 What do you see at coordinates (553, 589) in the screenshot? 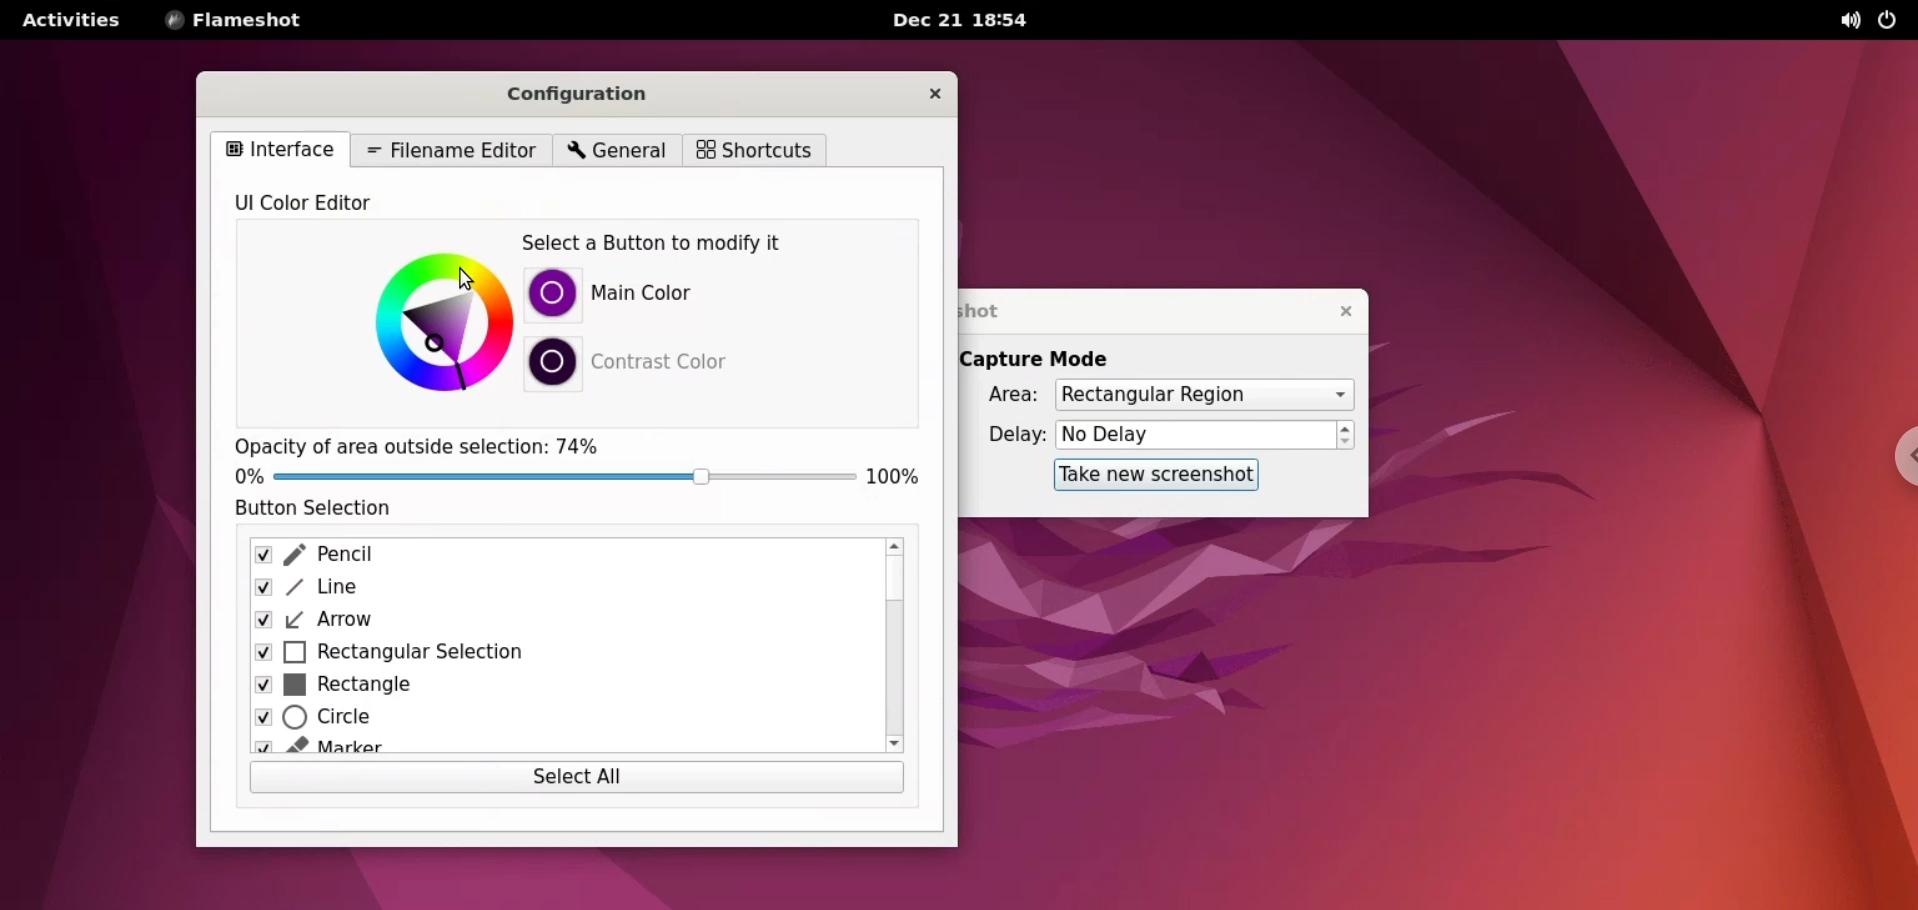
I see `line checkbox` at bounding box center [553, 589].